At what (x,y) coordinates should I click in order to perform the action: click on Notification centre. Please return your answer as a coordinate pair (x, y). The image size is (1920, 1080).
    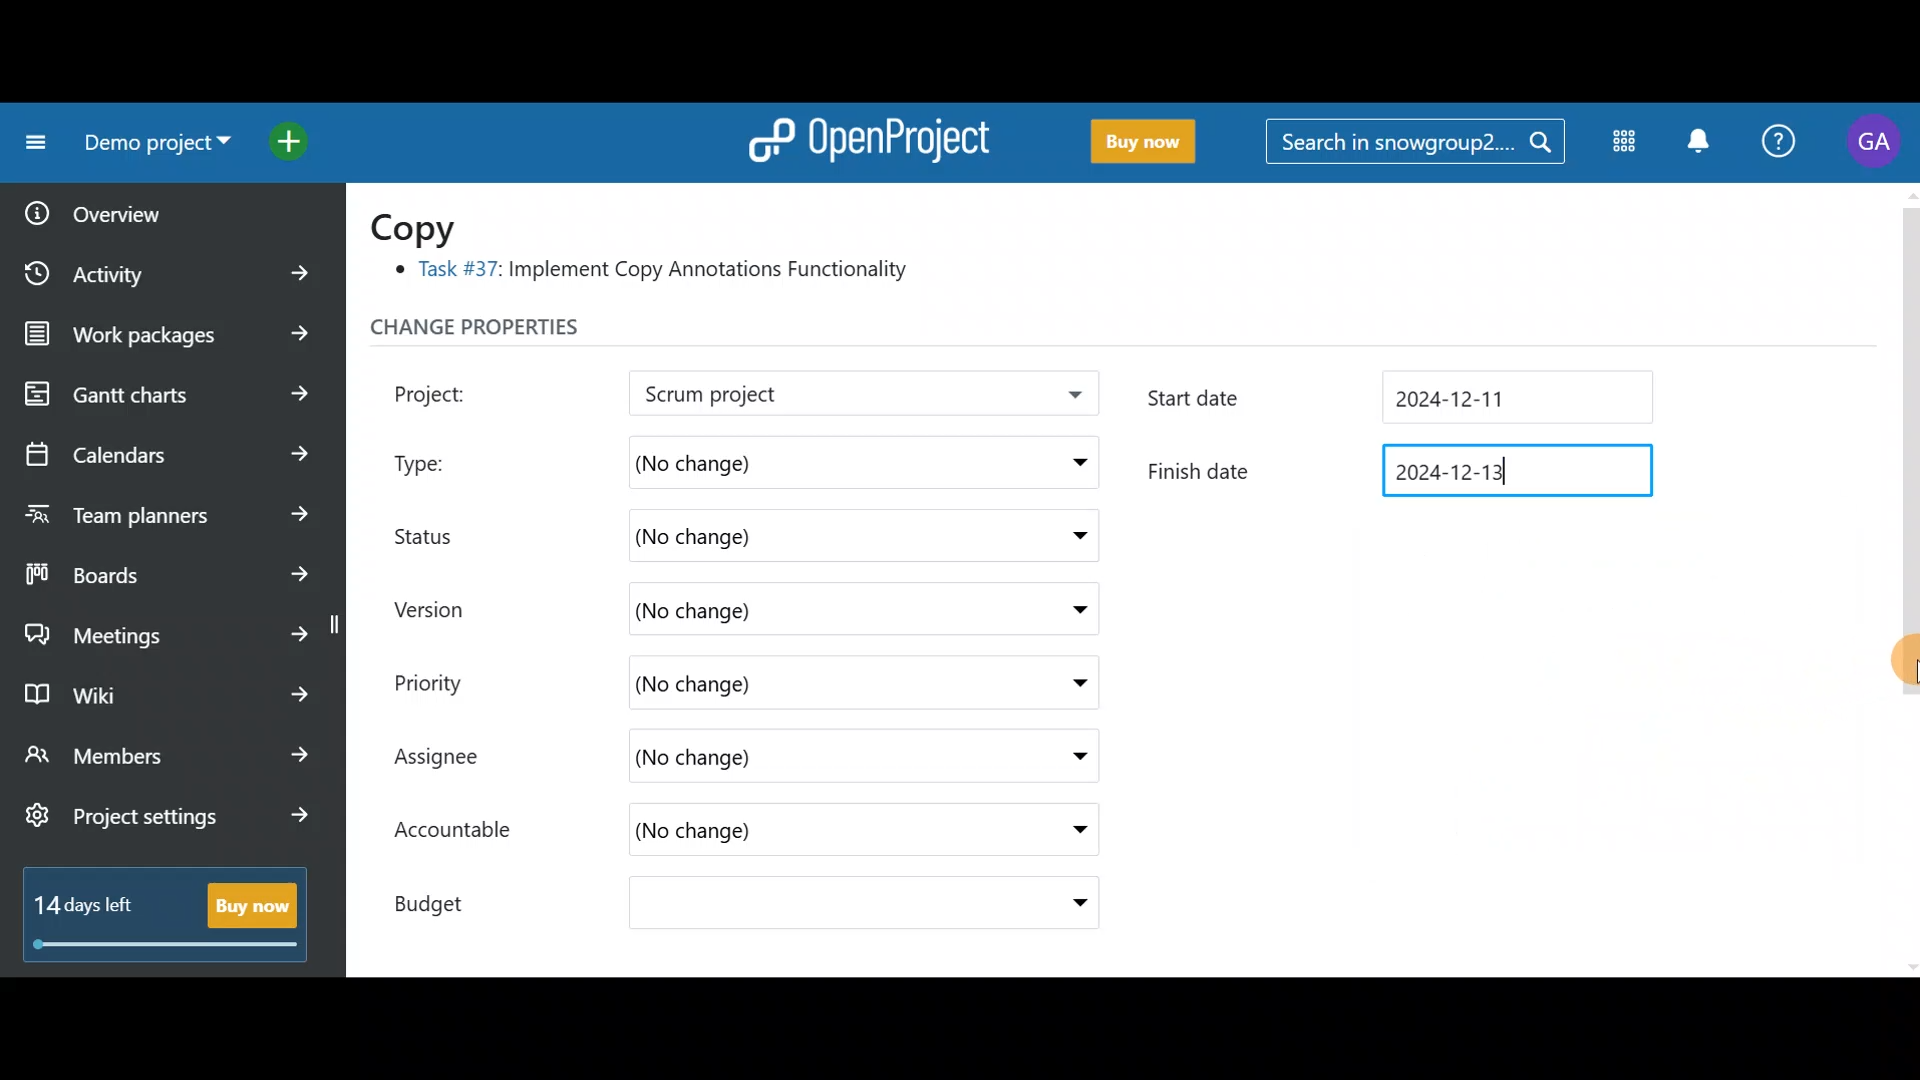
    Looking at the image, I should click on (1697, 143).